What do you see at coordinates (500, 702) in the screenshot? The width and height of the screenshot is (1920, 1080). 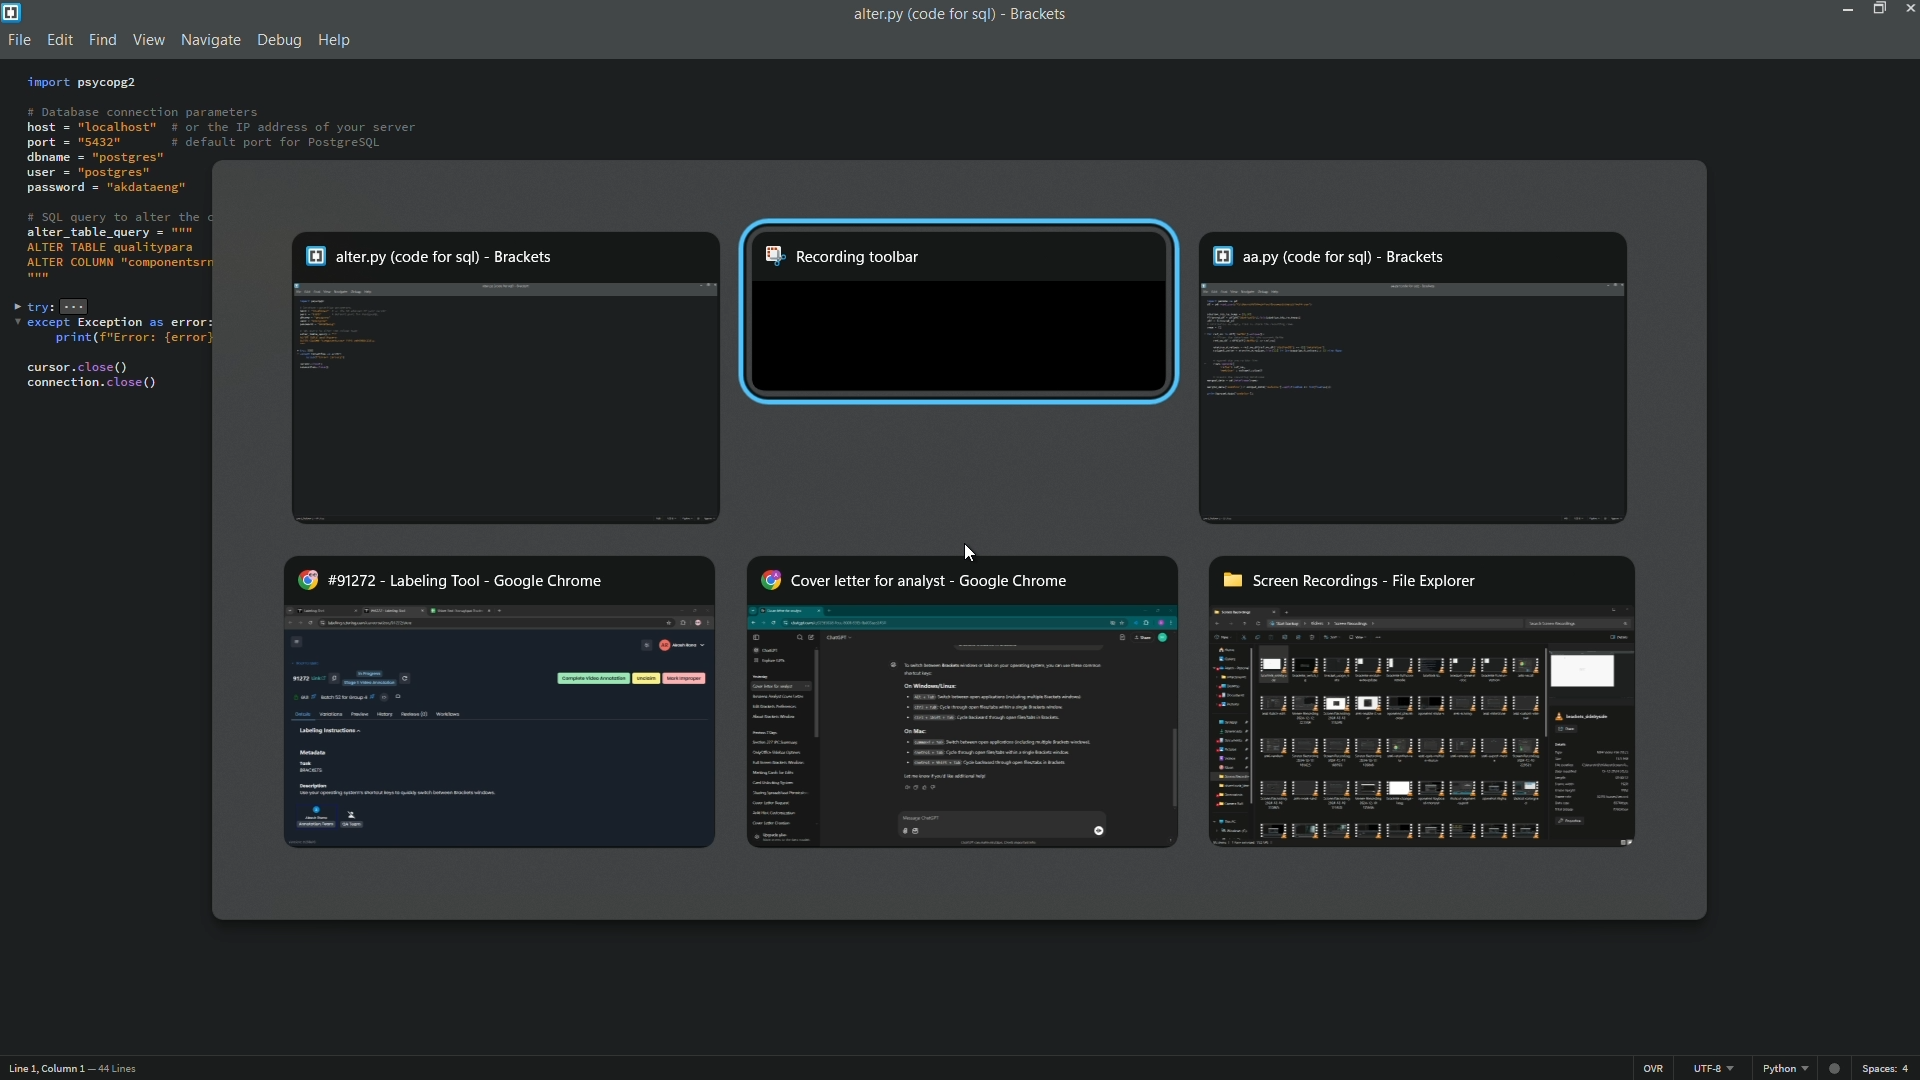 I see `#91272 - labeling tool - Google Chrome ` at bounding box center [500, 702].